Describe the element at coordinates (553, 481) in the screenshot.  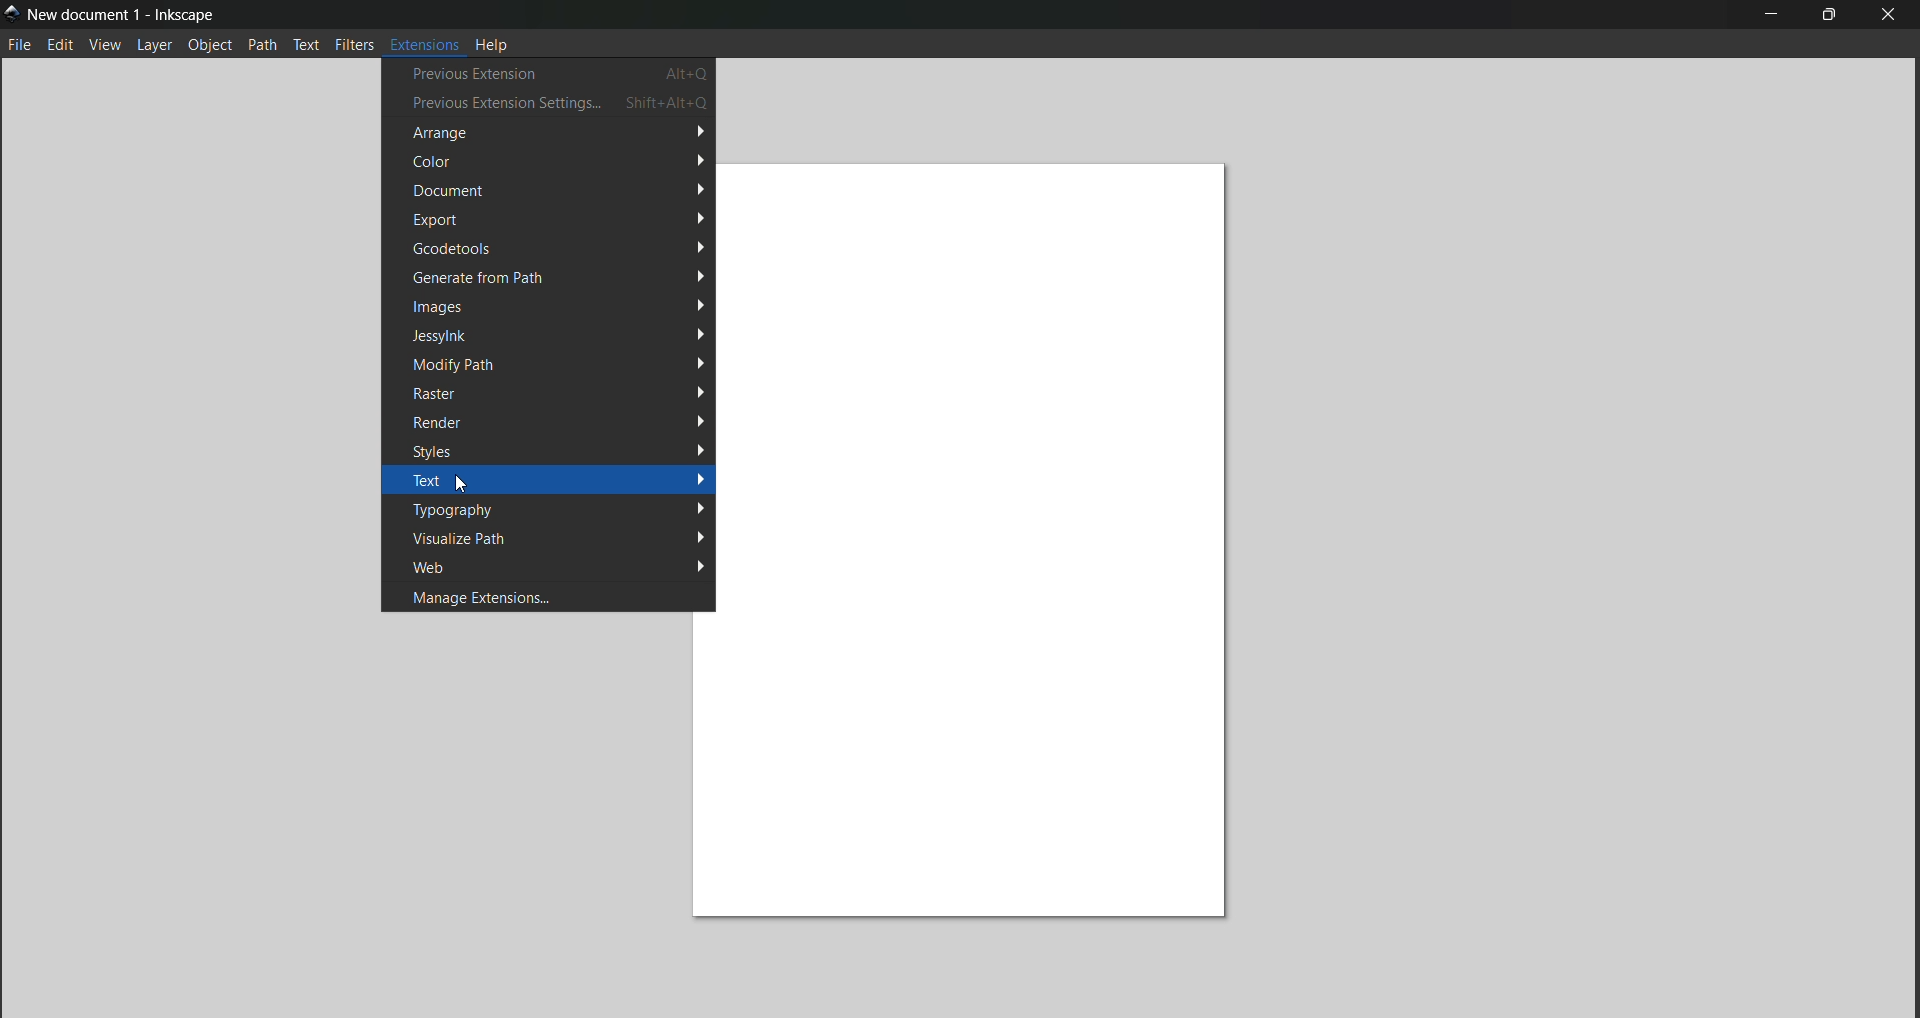
I see `text` at that location.